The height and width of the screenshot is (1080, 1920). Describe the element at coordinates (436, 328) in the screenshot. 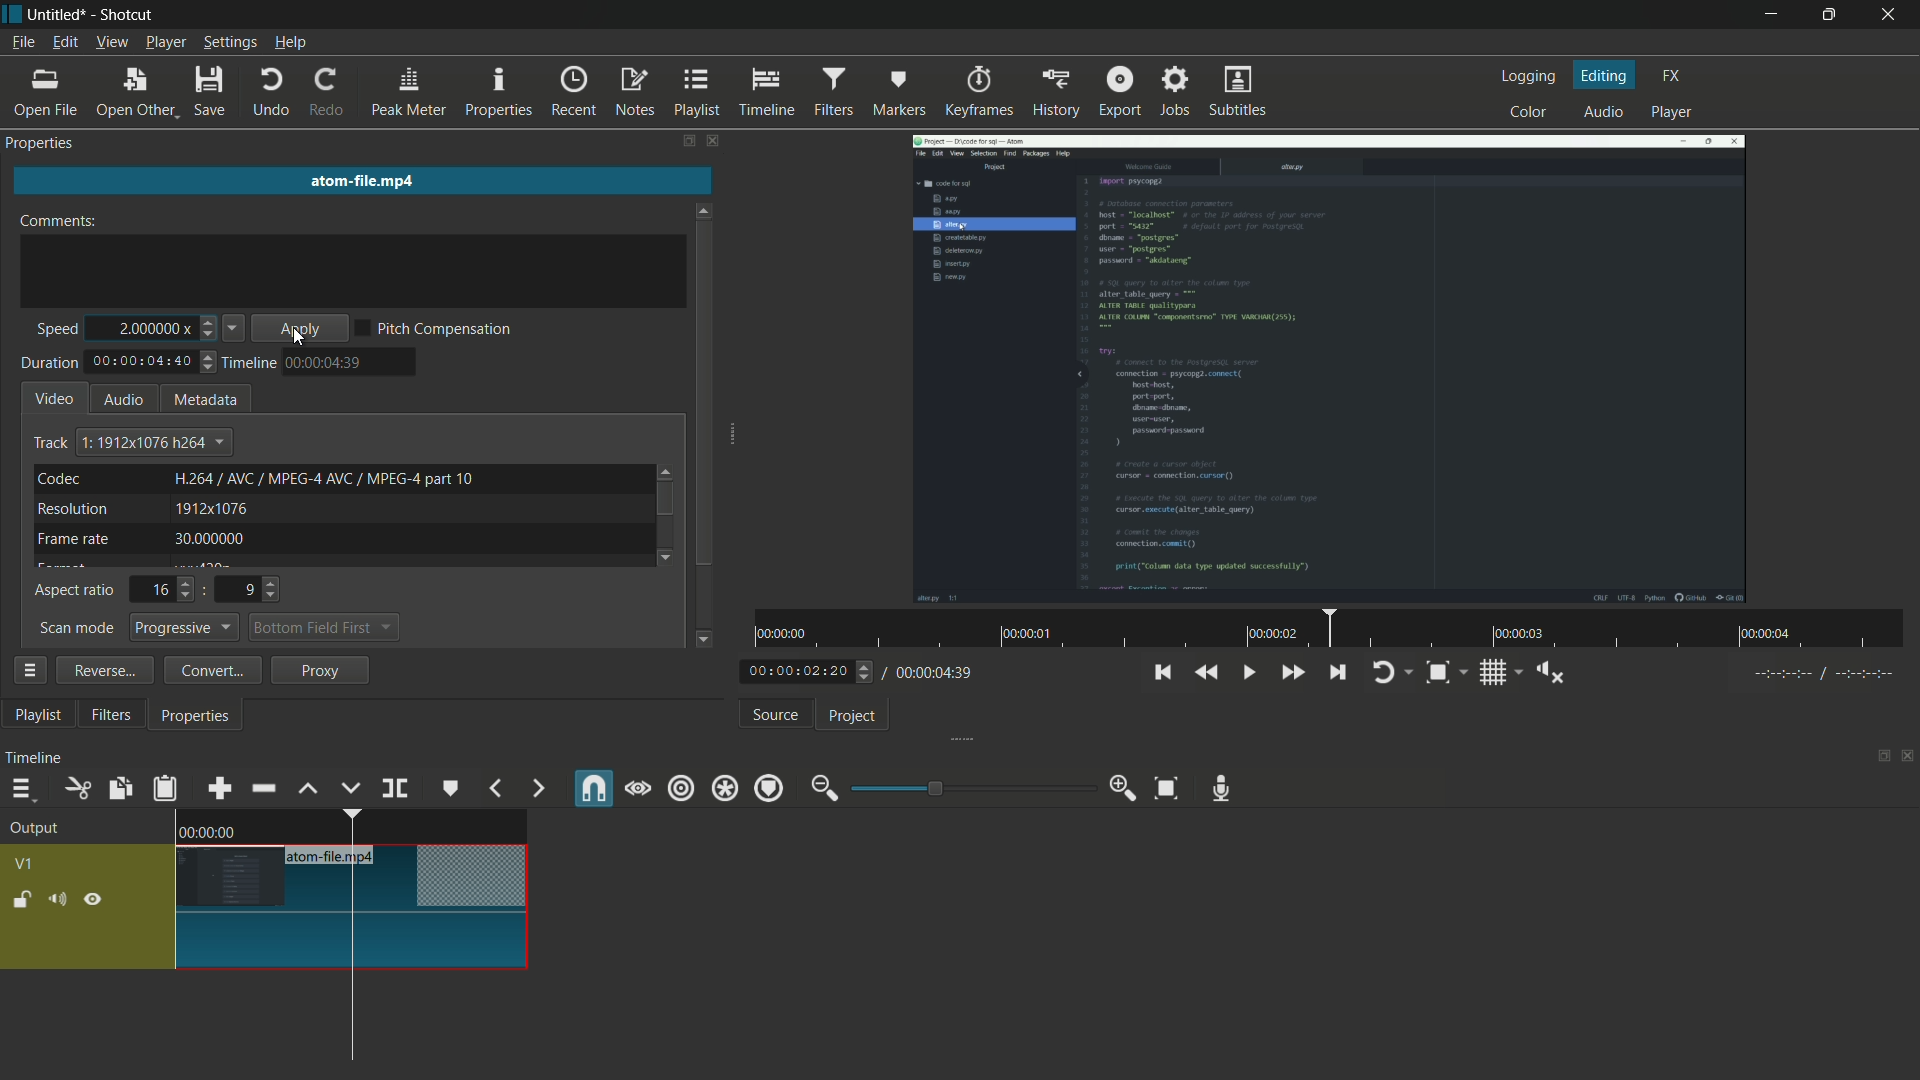

I see `pitch compensation` at that location.